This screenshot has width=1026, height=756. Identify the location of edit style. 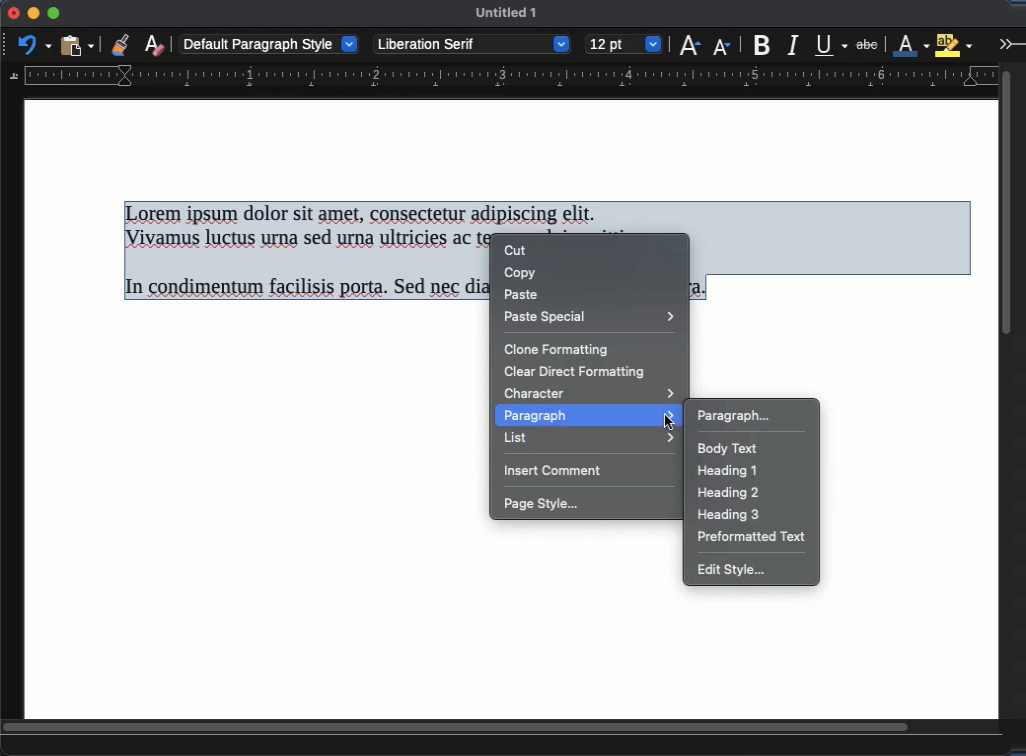
(741, 570).